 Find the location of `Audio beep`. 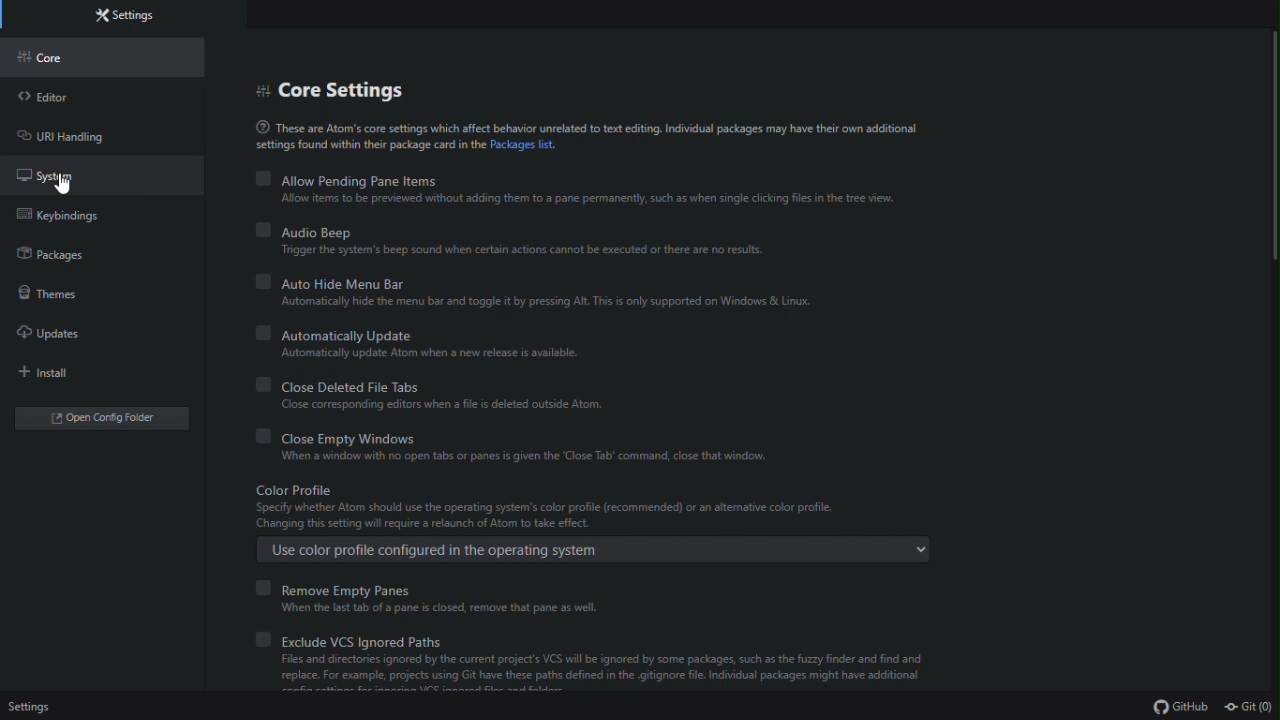

Audio beep is located at coordinates (602, 229).